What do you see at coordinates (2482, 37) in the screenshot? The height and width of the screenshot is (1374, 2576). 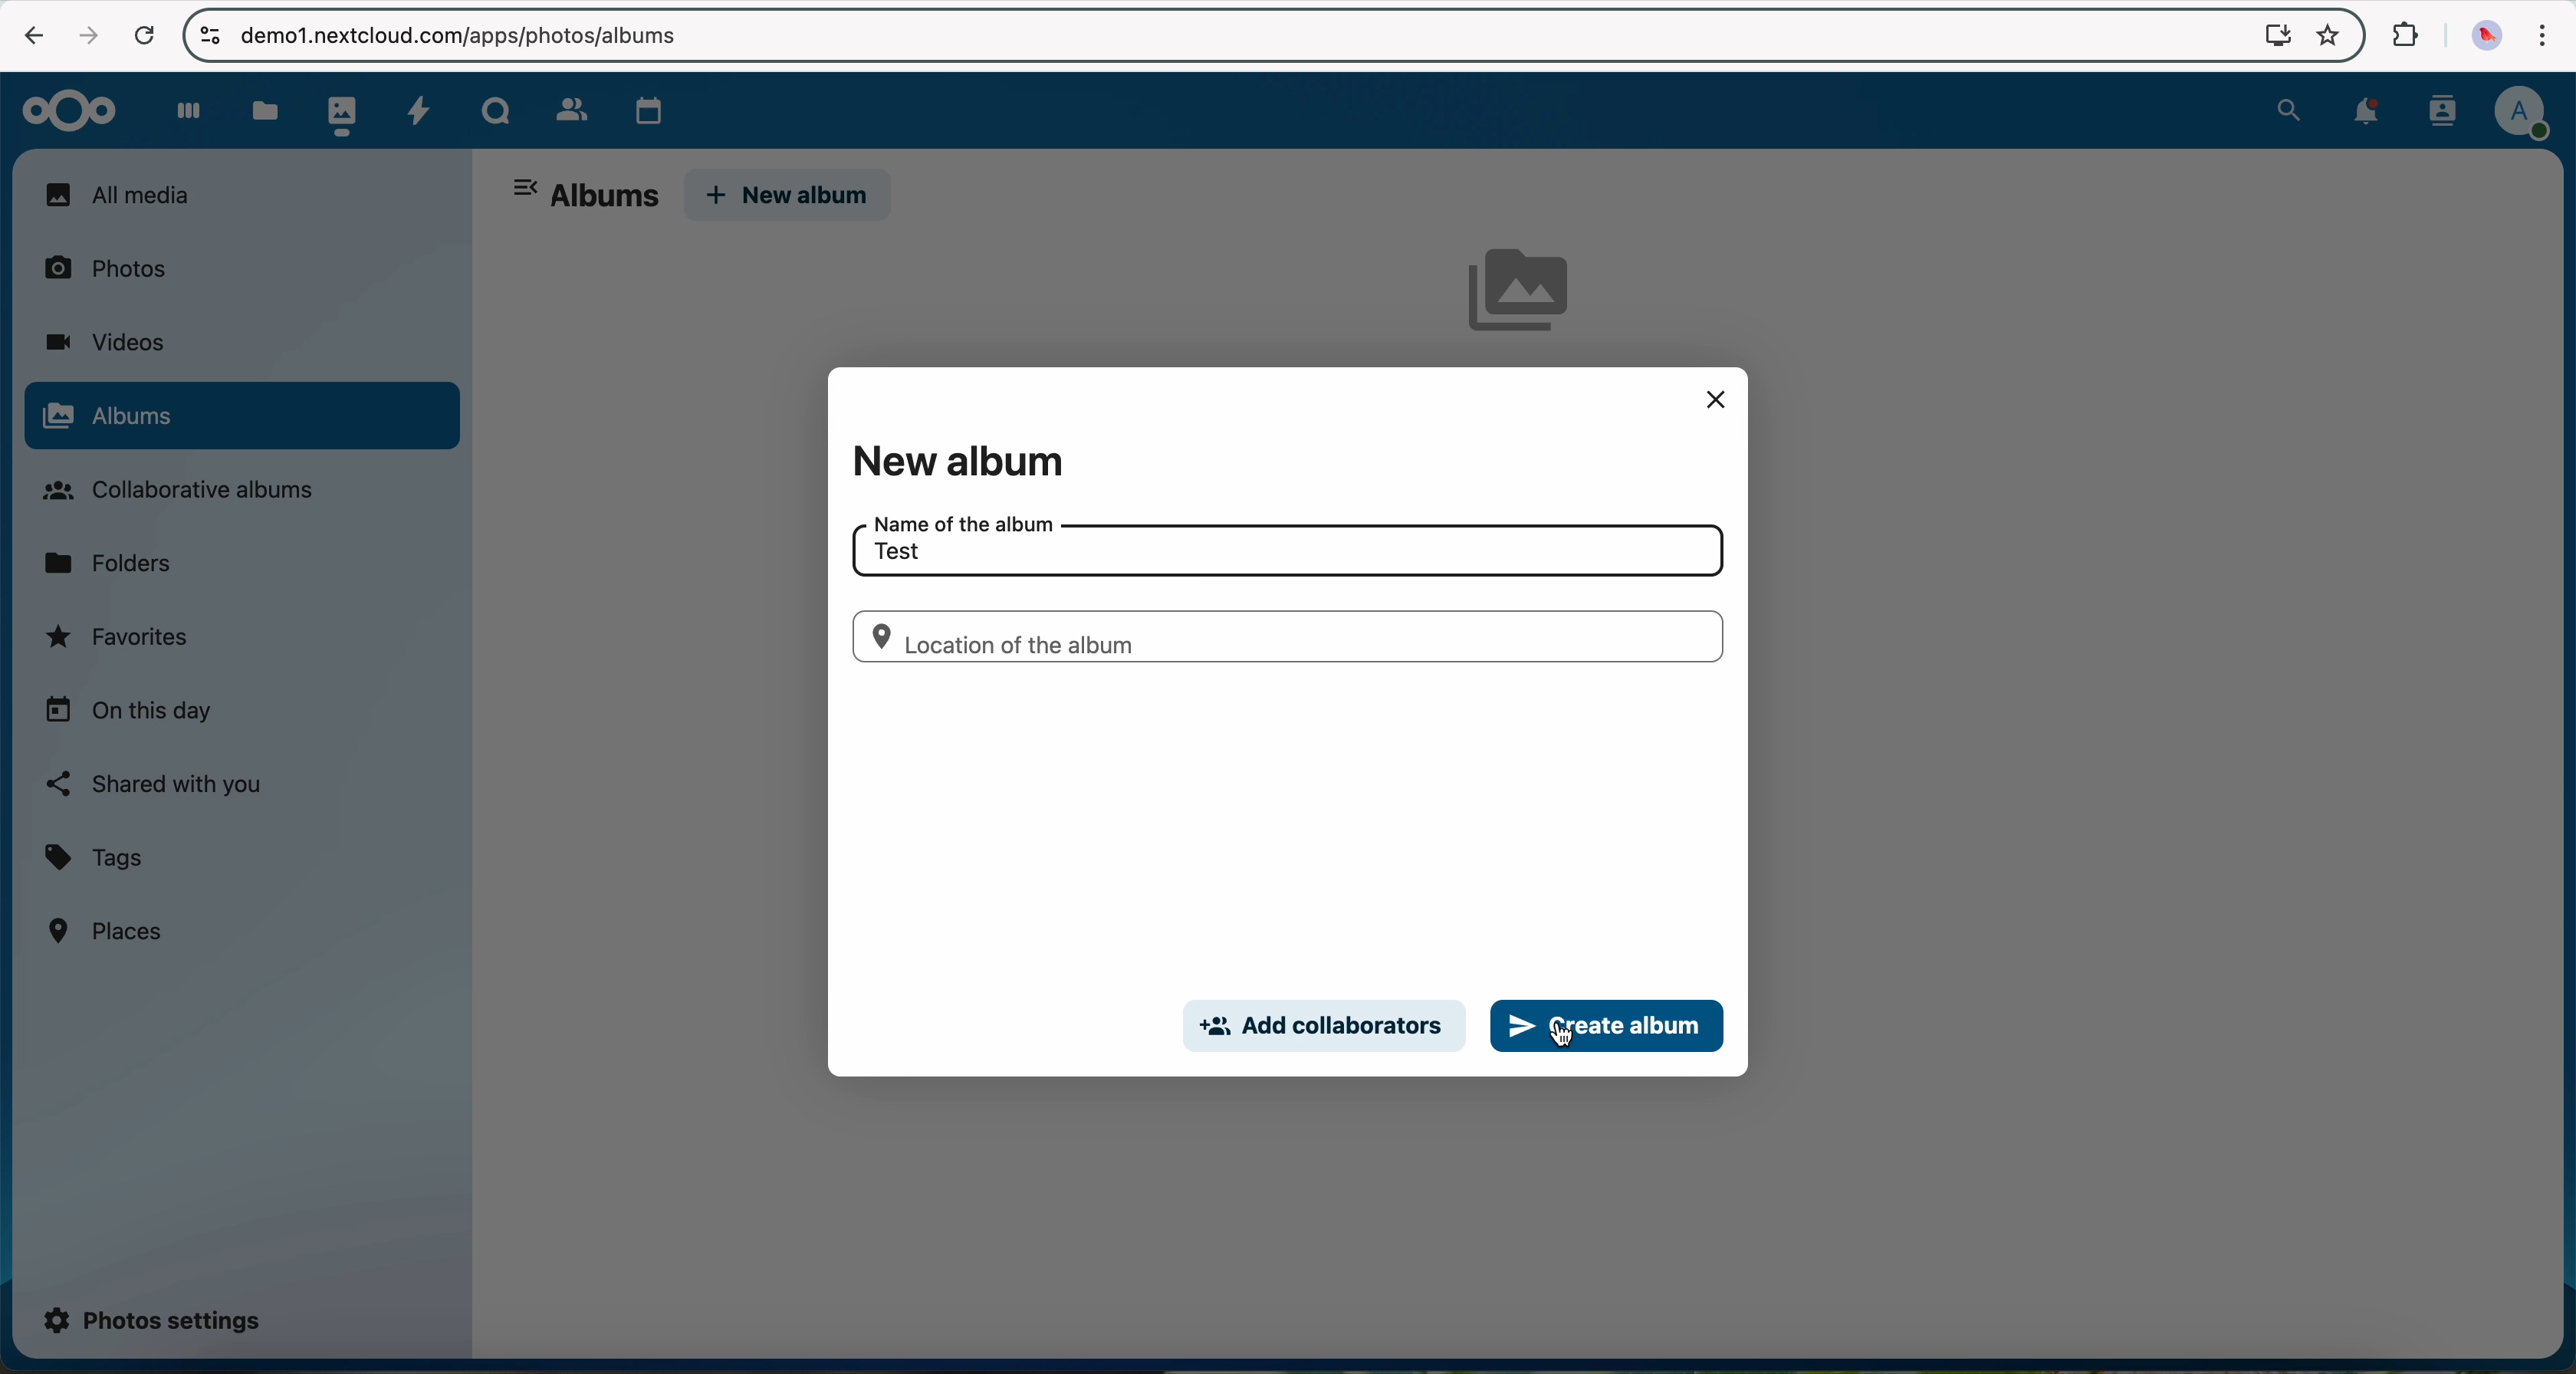 I see `profile picture` at bounding box center [2482, 37].